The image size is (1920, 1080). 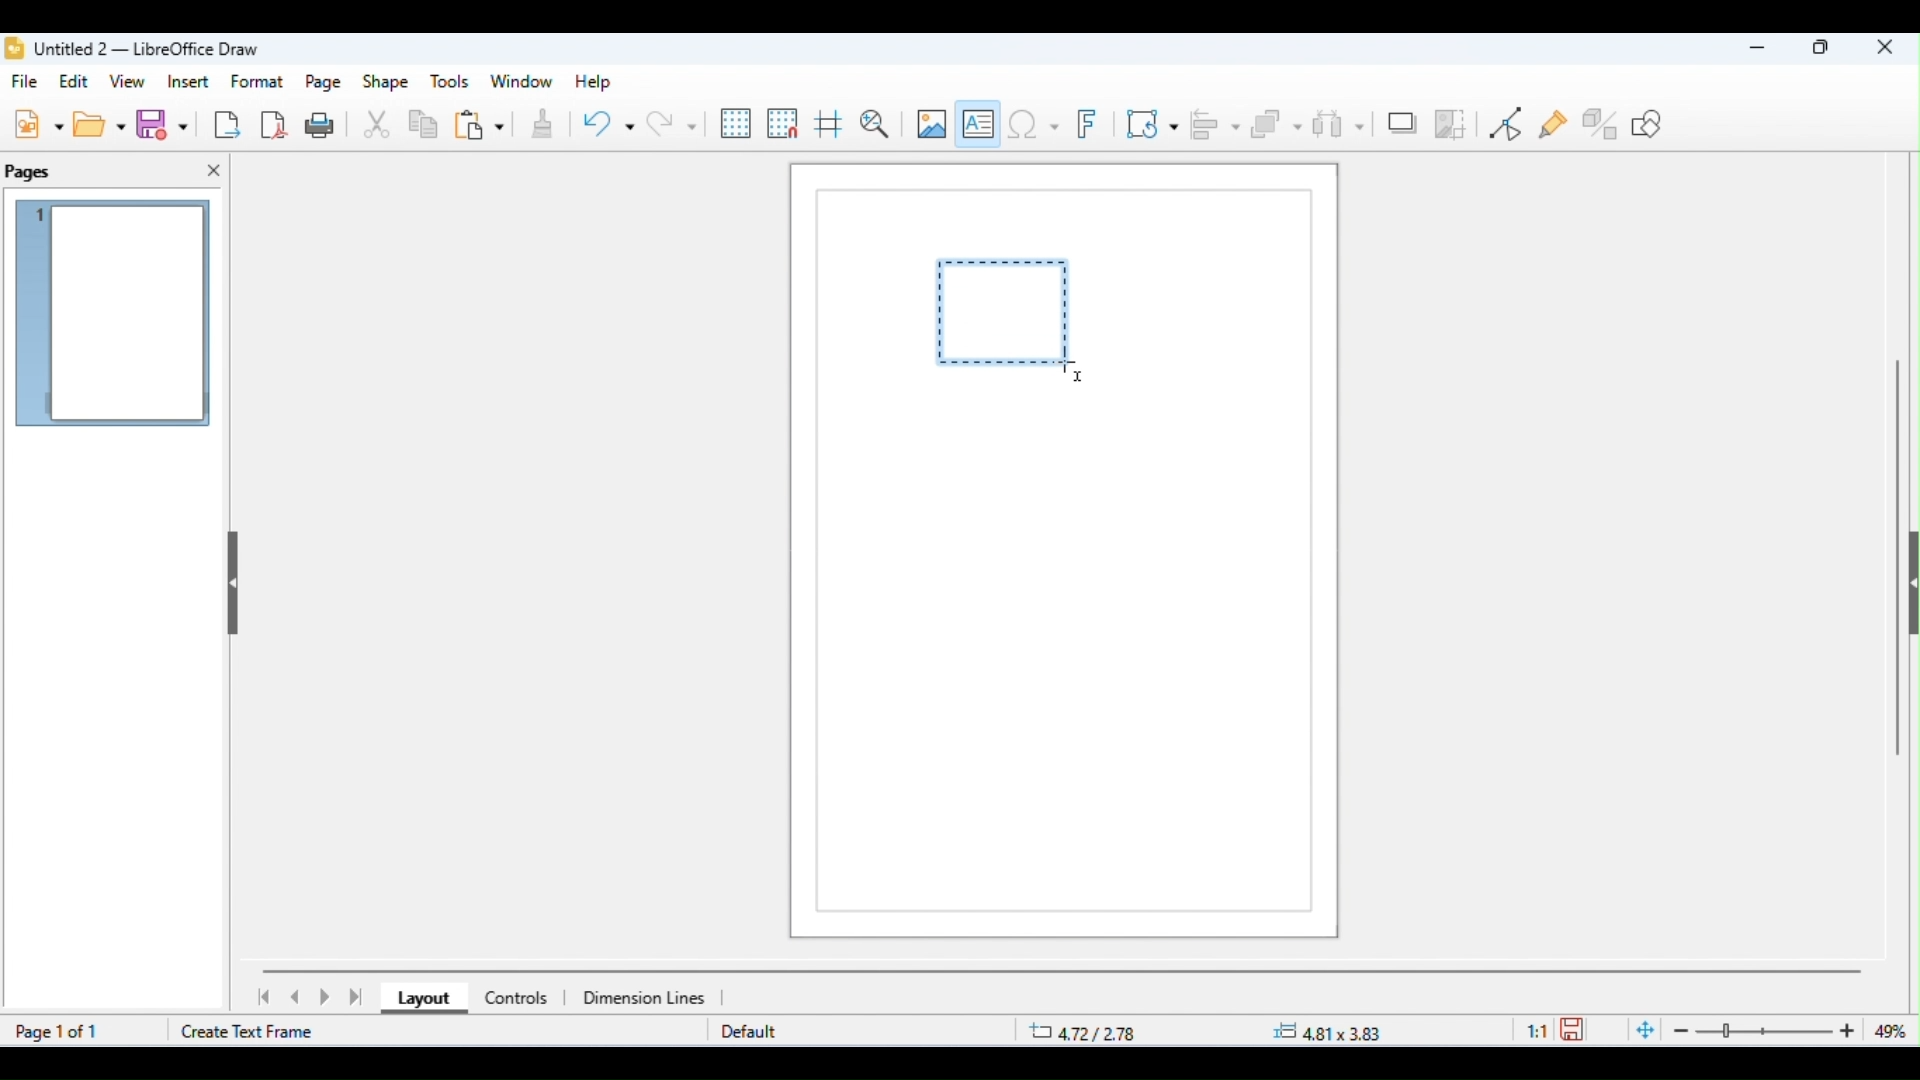 I want to click on view, so click(x=130, y=83).